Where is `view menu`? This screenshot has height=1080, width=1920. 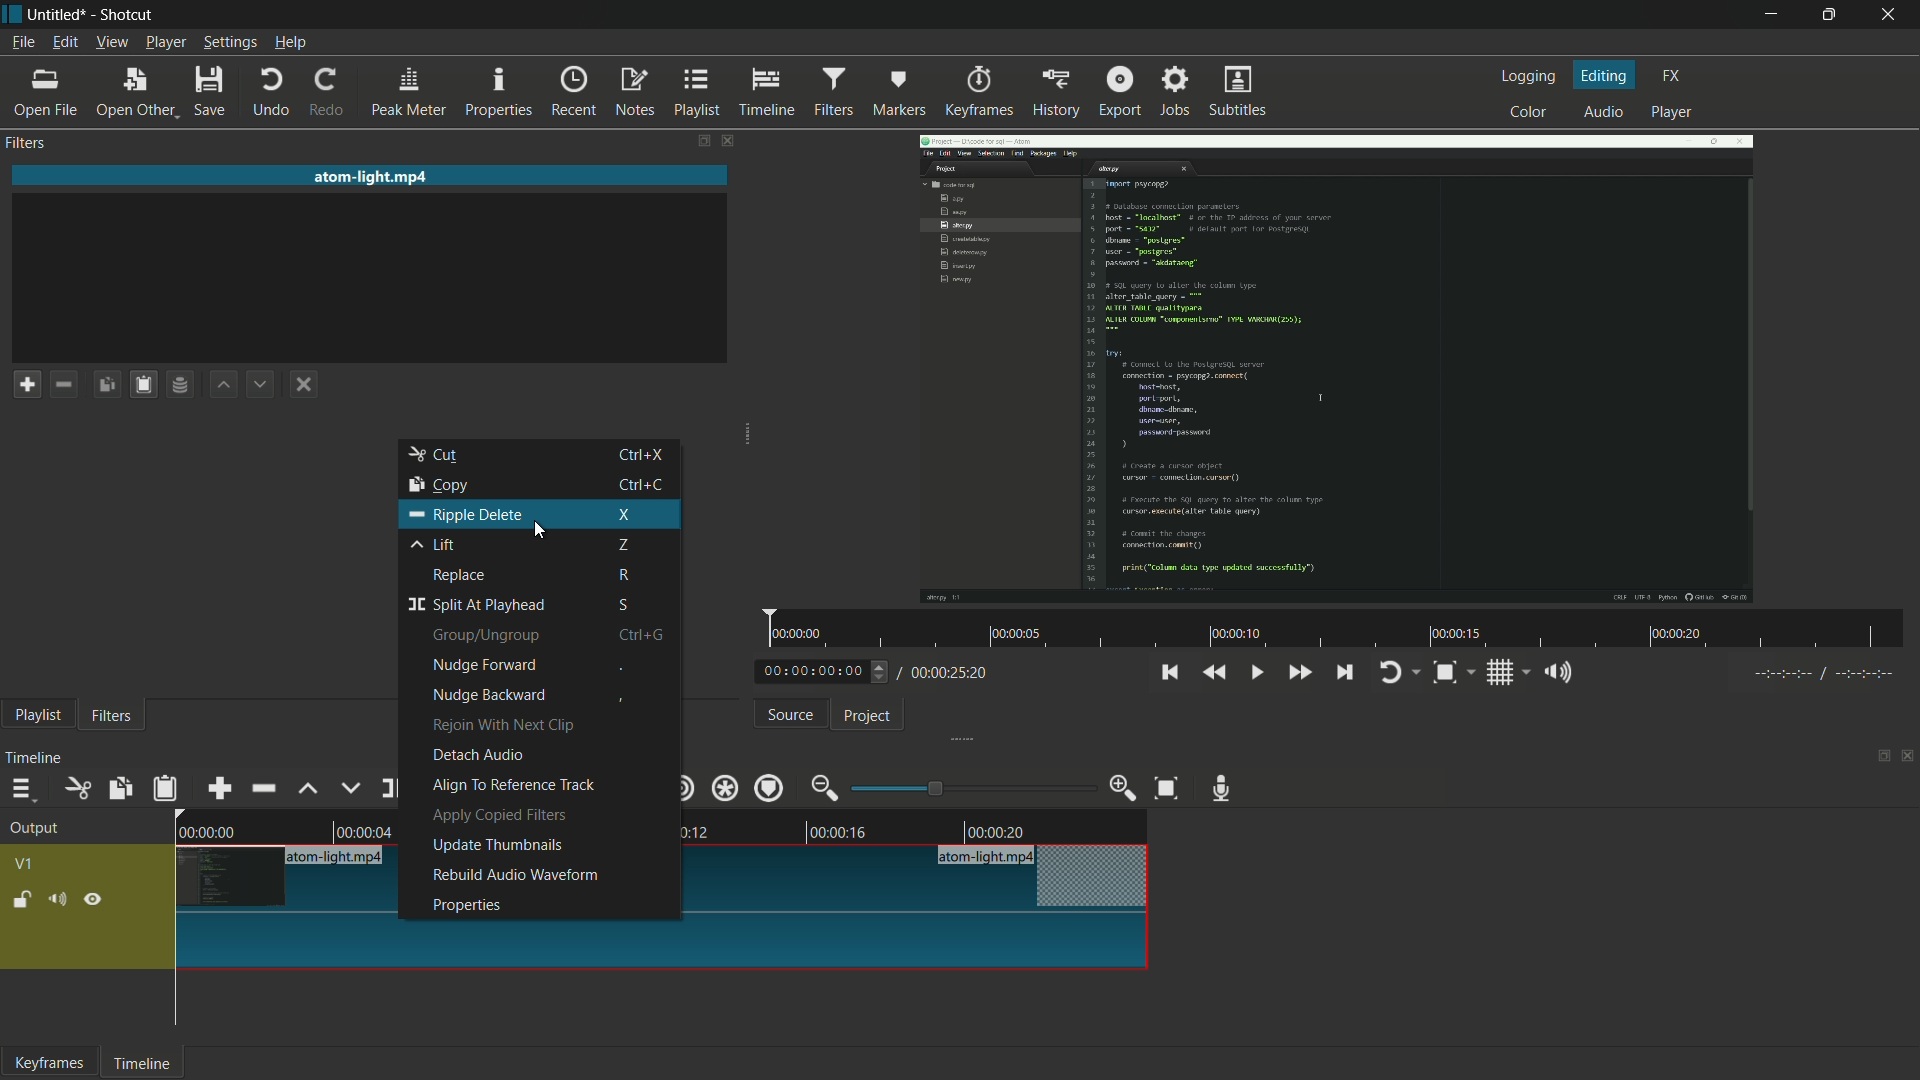
view menu is located at coordinates (111, 41).